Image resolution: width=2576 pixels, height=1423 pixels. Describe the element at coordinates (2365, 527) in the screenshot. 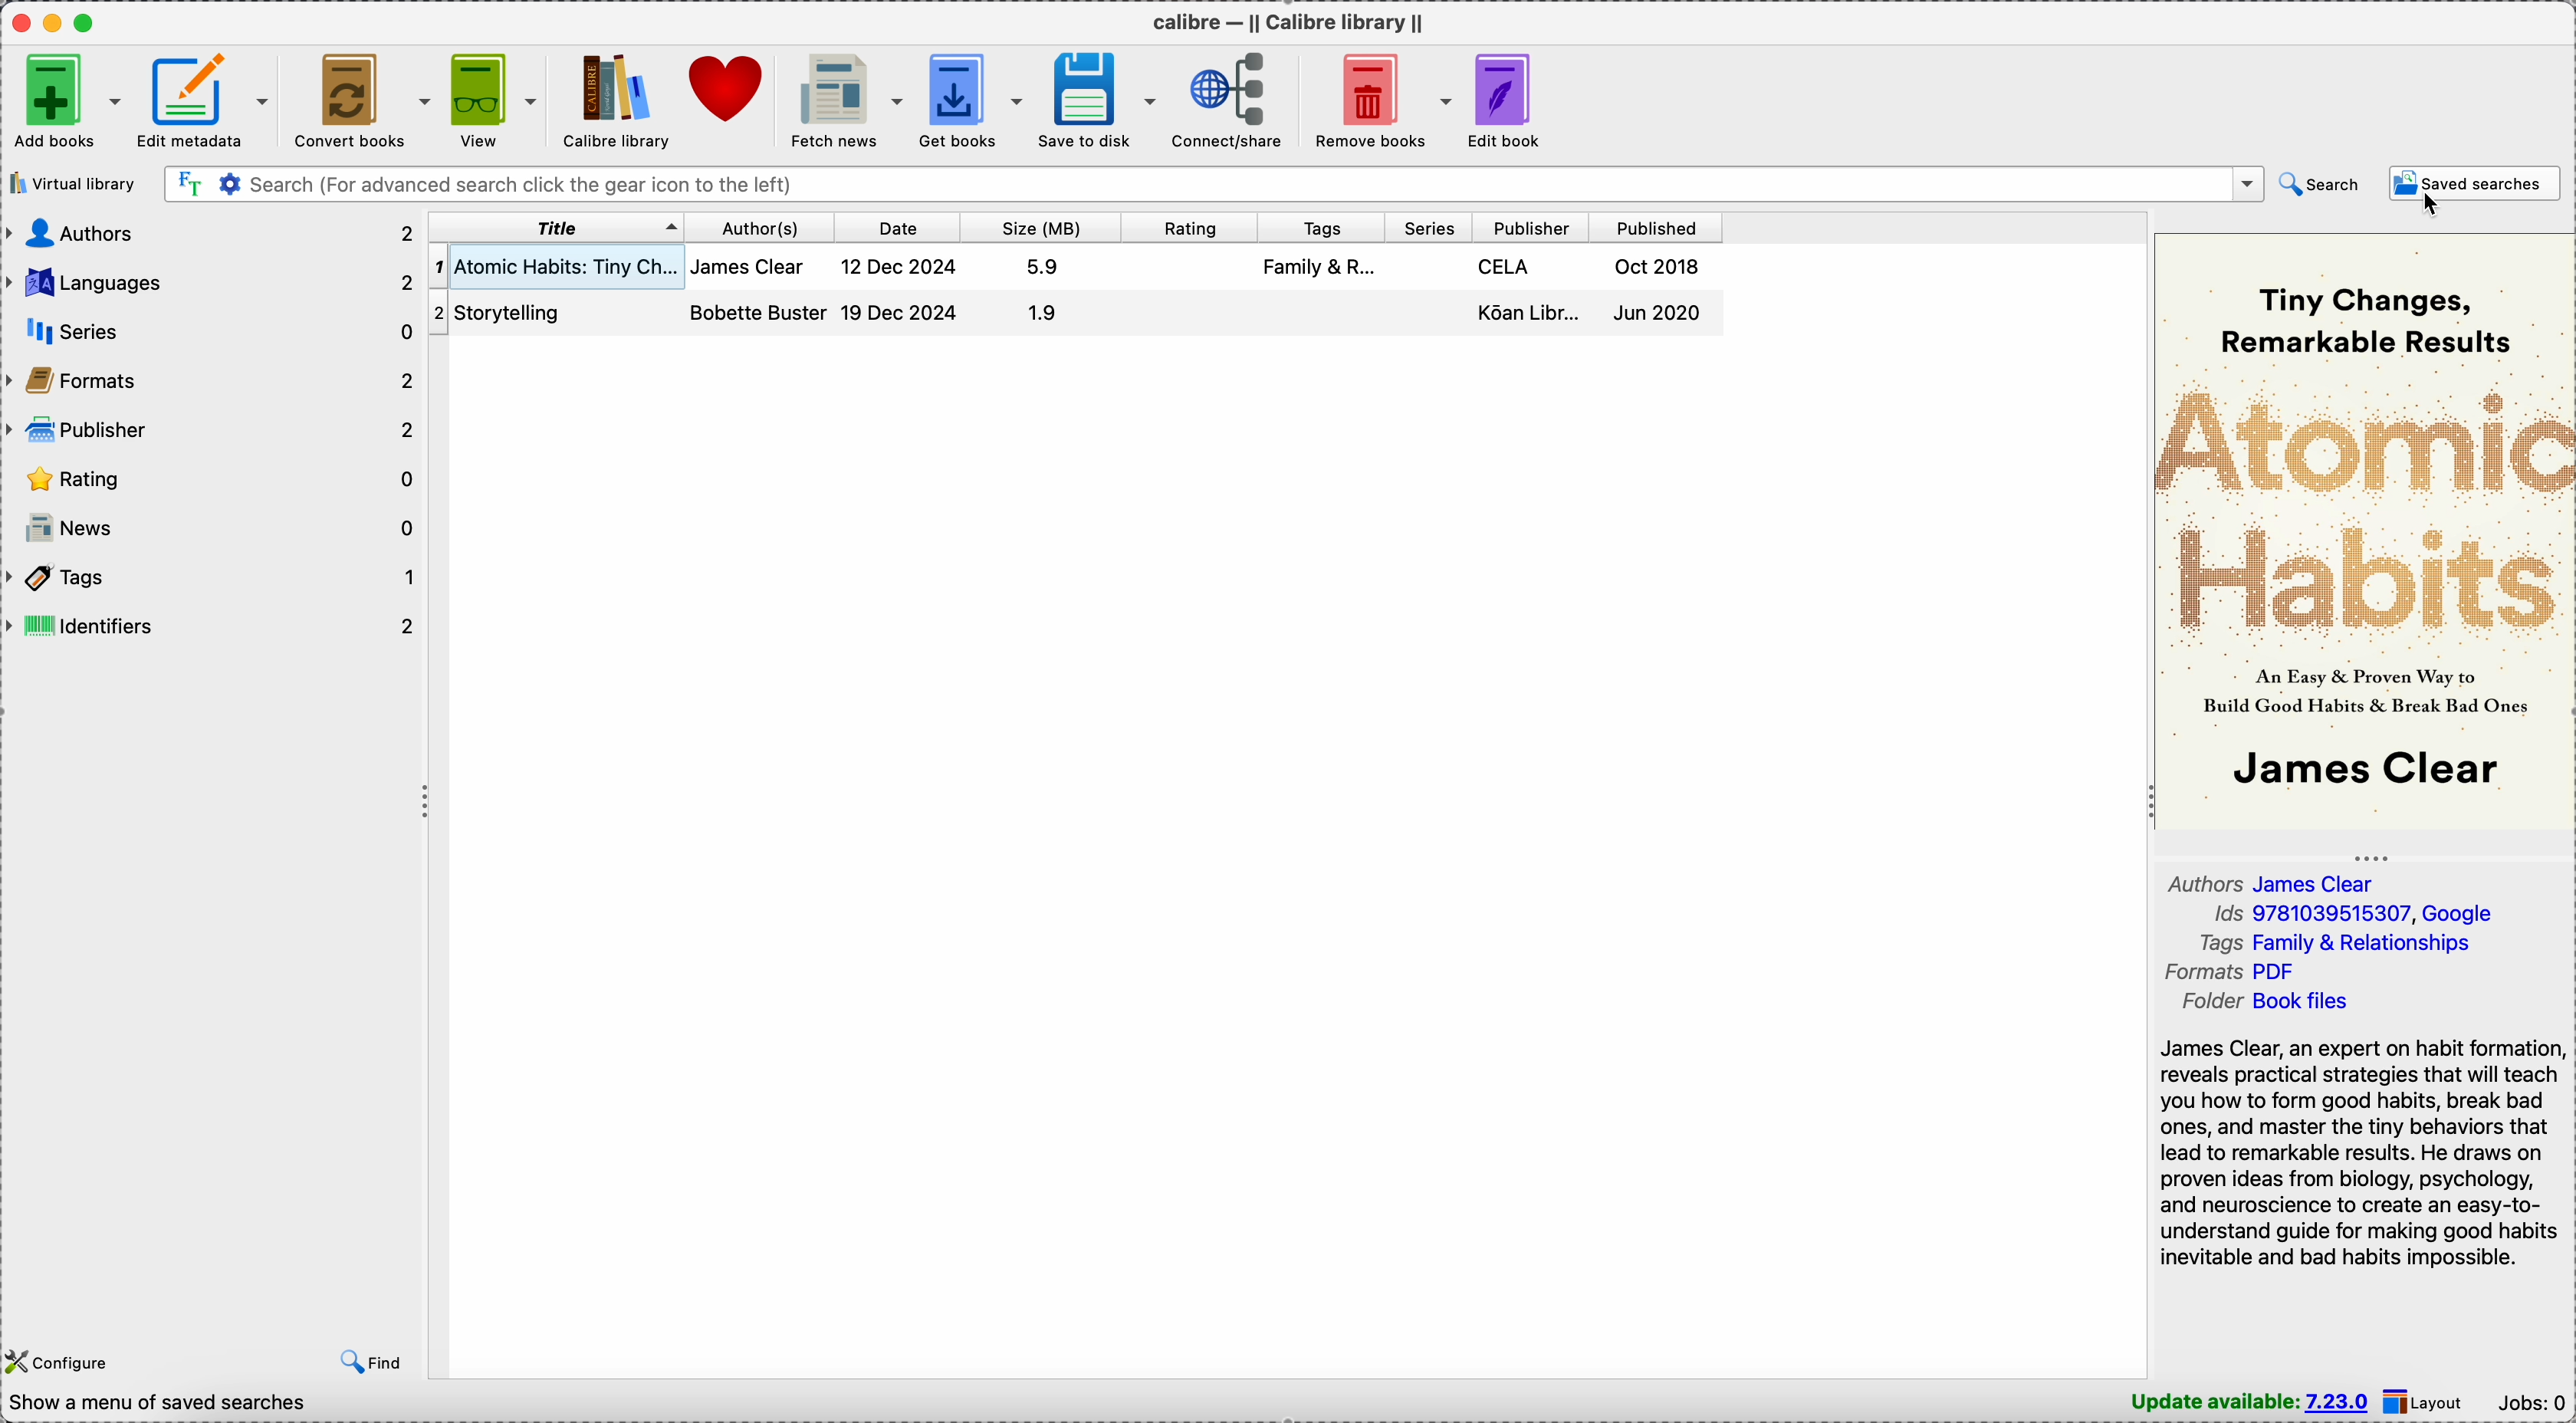

I see `book cover preview` at that location.